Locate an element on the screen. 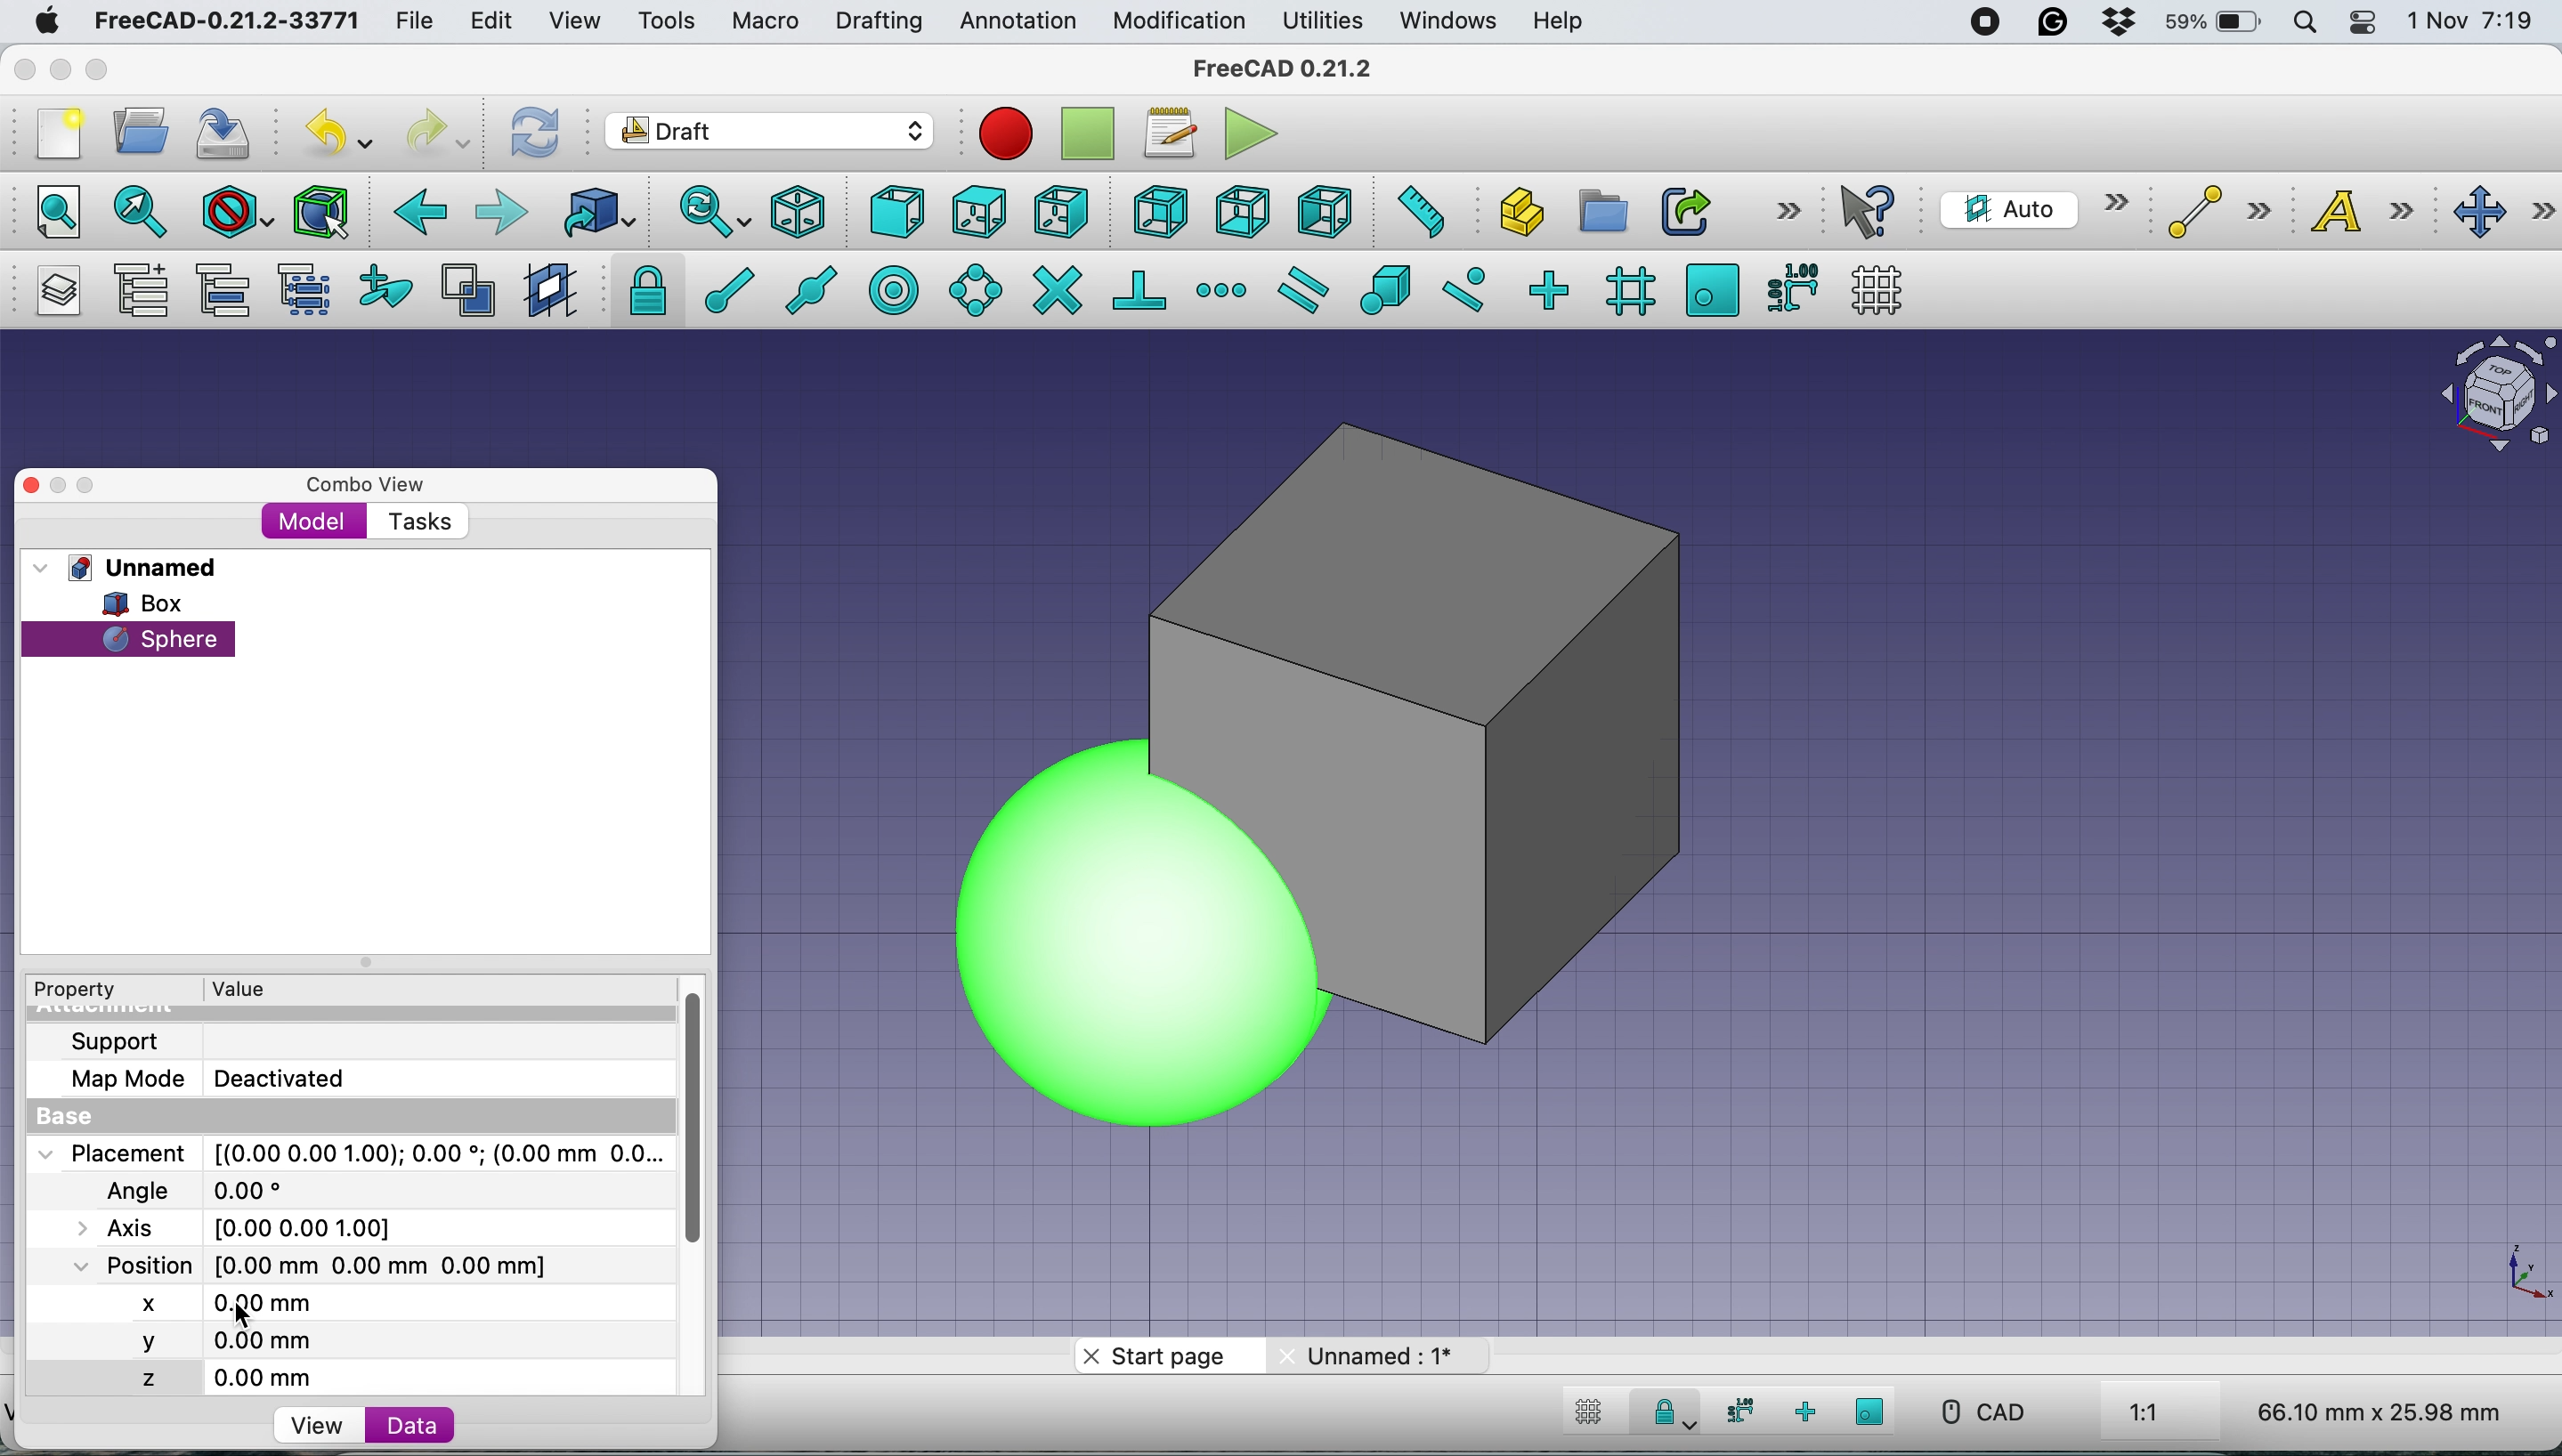 Image resolution: width=2562 pixels, height=1456 pixels. tools is located at coordinates (665, 23).